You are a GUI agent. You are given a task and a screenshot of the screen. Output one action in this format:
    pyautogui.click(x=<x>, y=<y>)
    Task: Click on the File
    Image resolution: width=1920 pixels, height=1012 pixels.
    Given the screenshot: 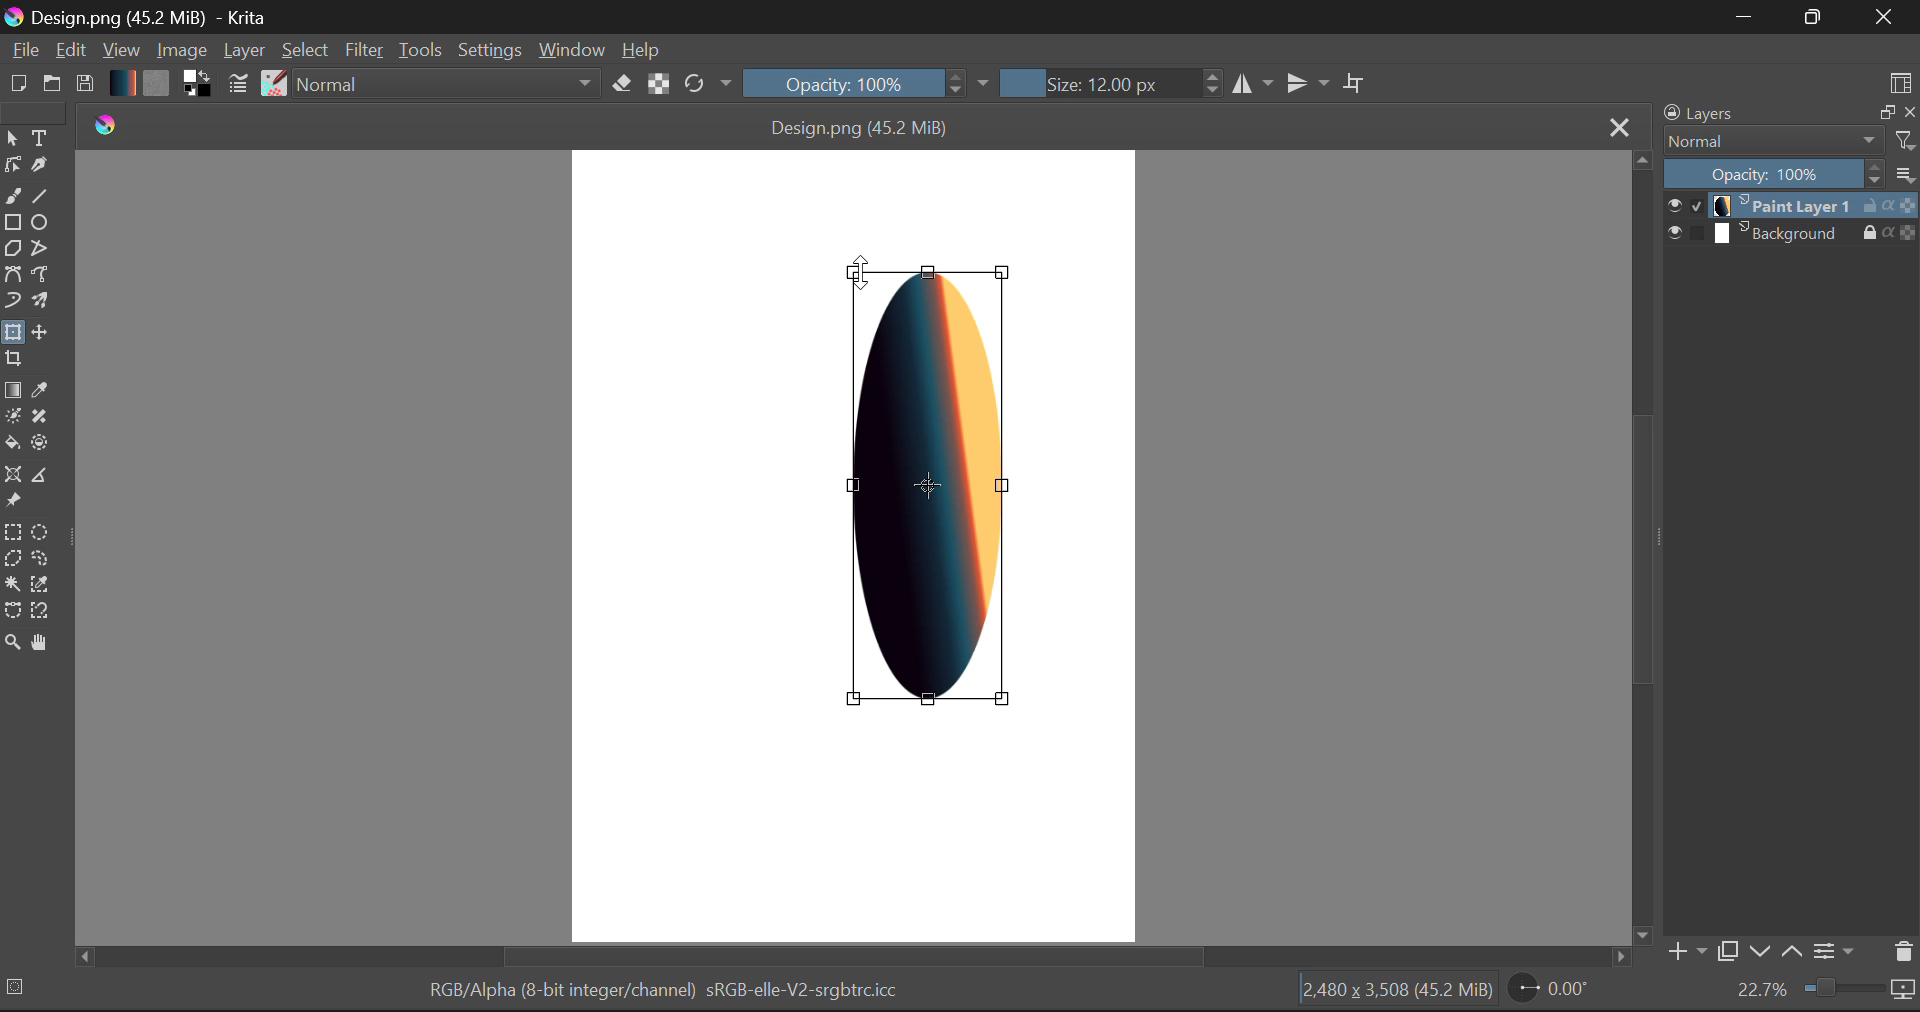 What is the action you would take?
    pyautogui.click(x=22, y=50)
    